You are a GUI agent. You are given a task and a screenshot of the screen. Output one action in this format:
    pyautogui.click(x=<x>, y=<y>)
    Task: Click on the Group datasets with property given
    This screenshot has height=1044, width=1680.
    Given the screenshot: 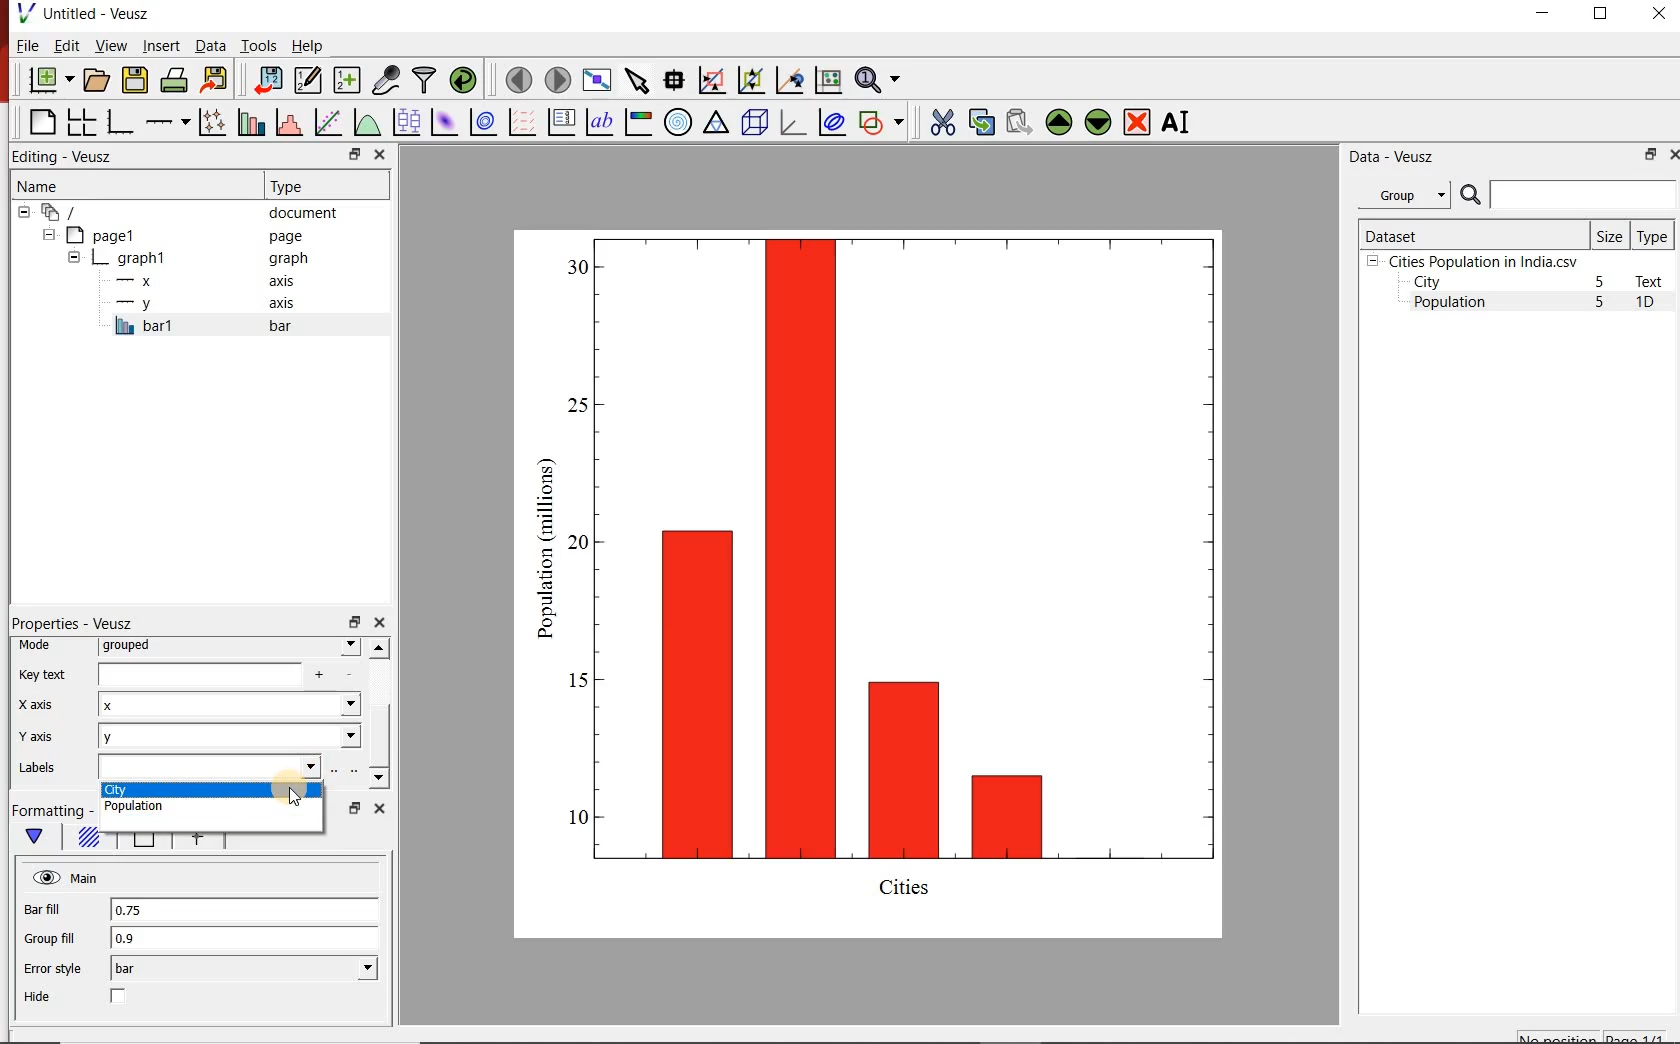 What is the action you would take?
    pyautogui.click(x=1403, y=194)
    